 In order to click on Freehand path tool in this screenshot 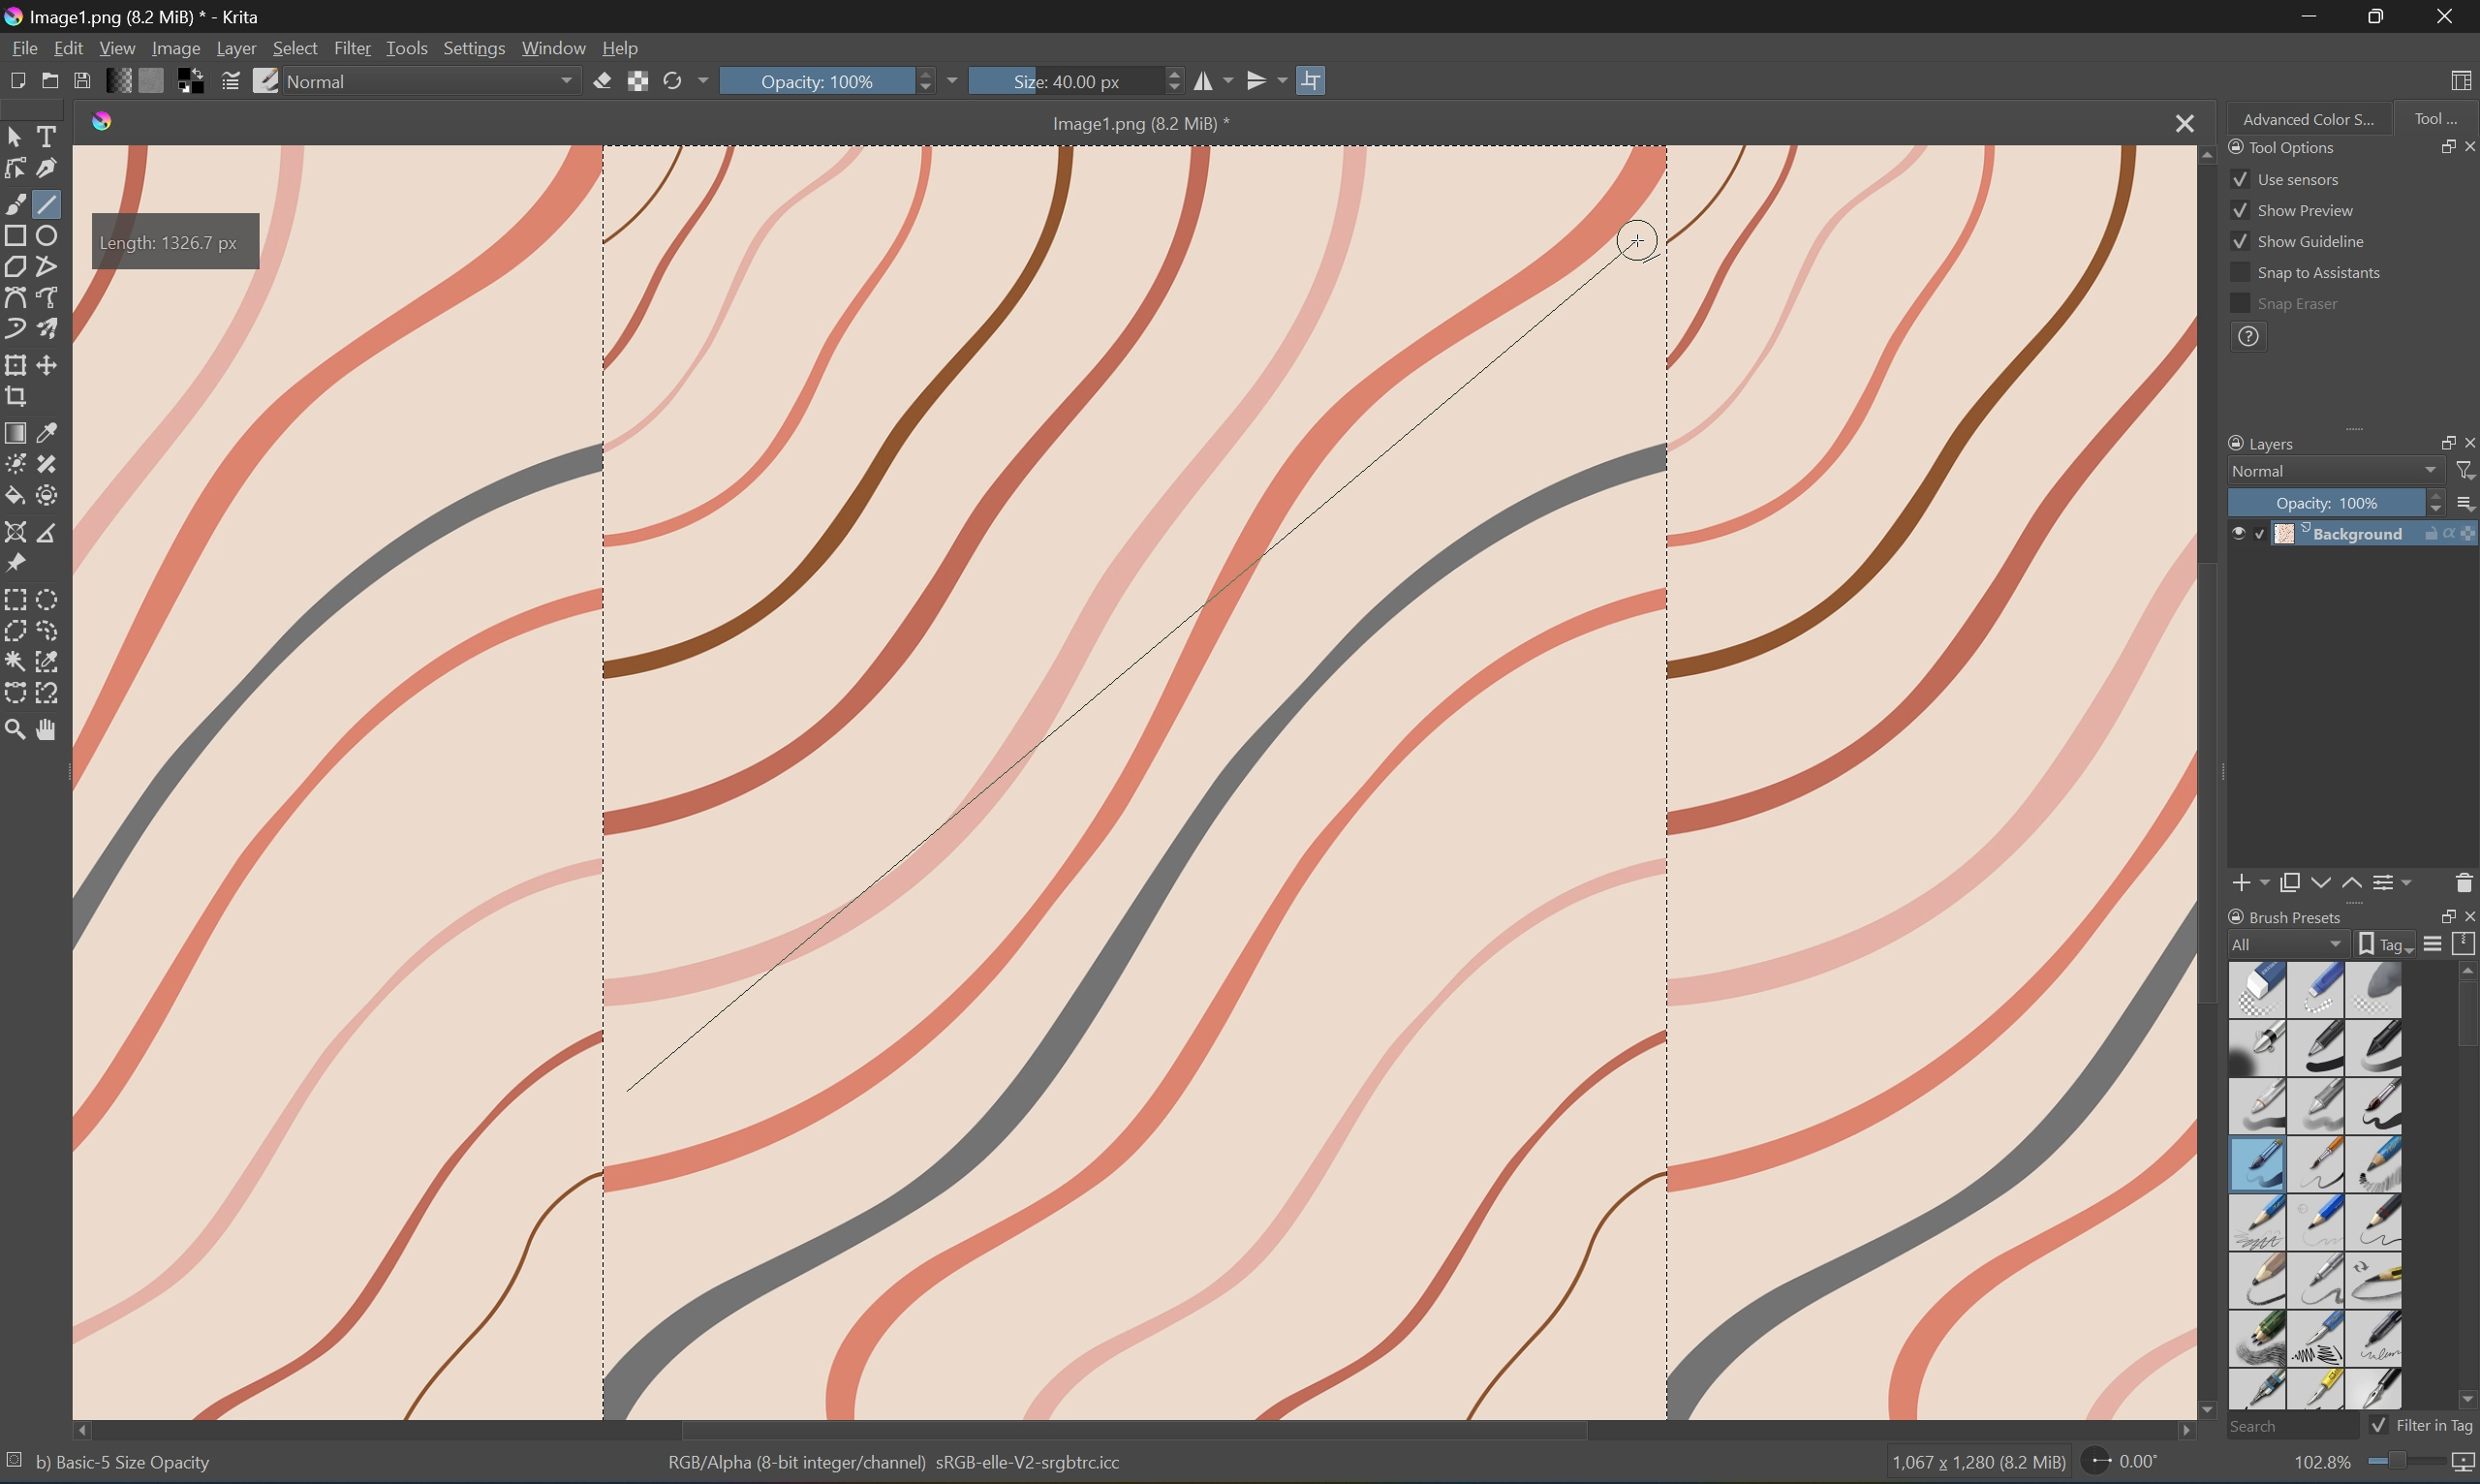, I will do `click(51, 294)`.